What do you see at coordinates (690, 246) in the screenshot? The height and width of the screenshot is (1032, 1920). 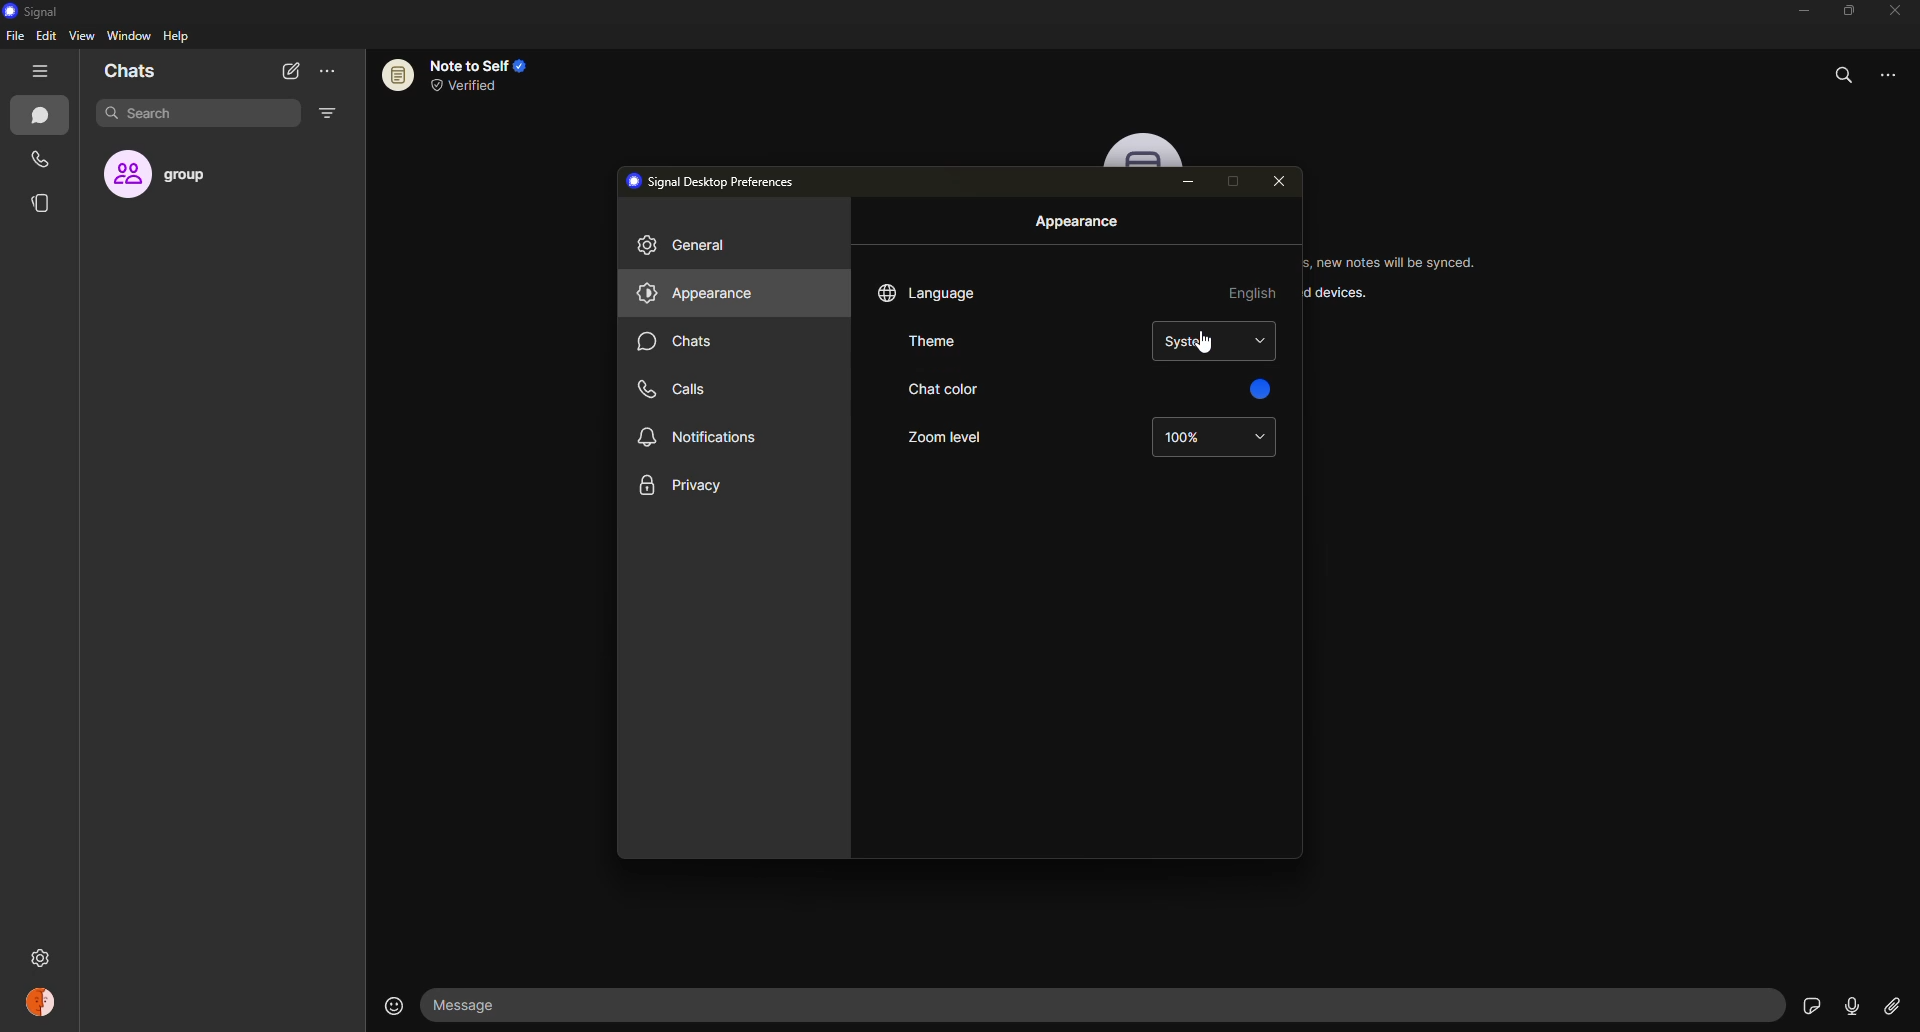 I see `general` at bounding box center [690, 246].